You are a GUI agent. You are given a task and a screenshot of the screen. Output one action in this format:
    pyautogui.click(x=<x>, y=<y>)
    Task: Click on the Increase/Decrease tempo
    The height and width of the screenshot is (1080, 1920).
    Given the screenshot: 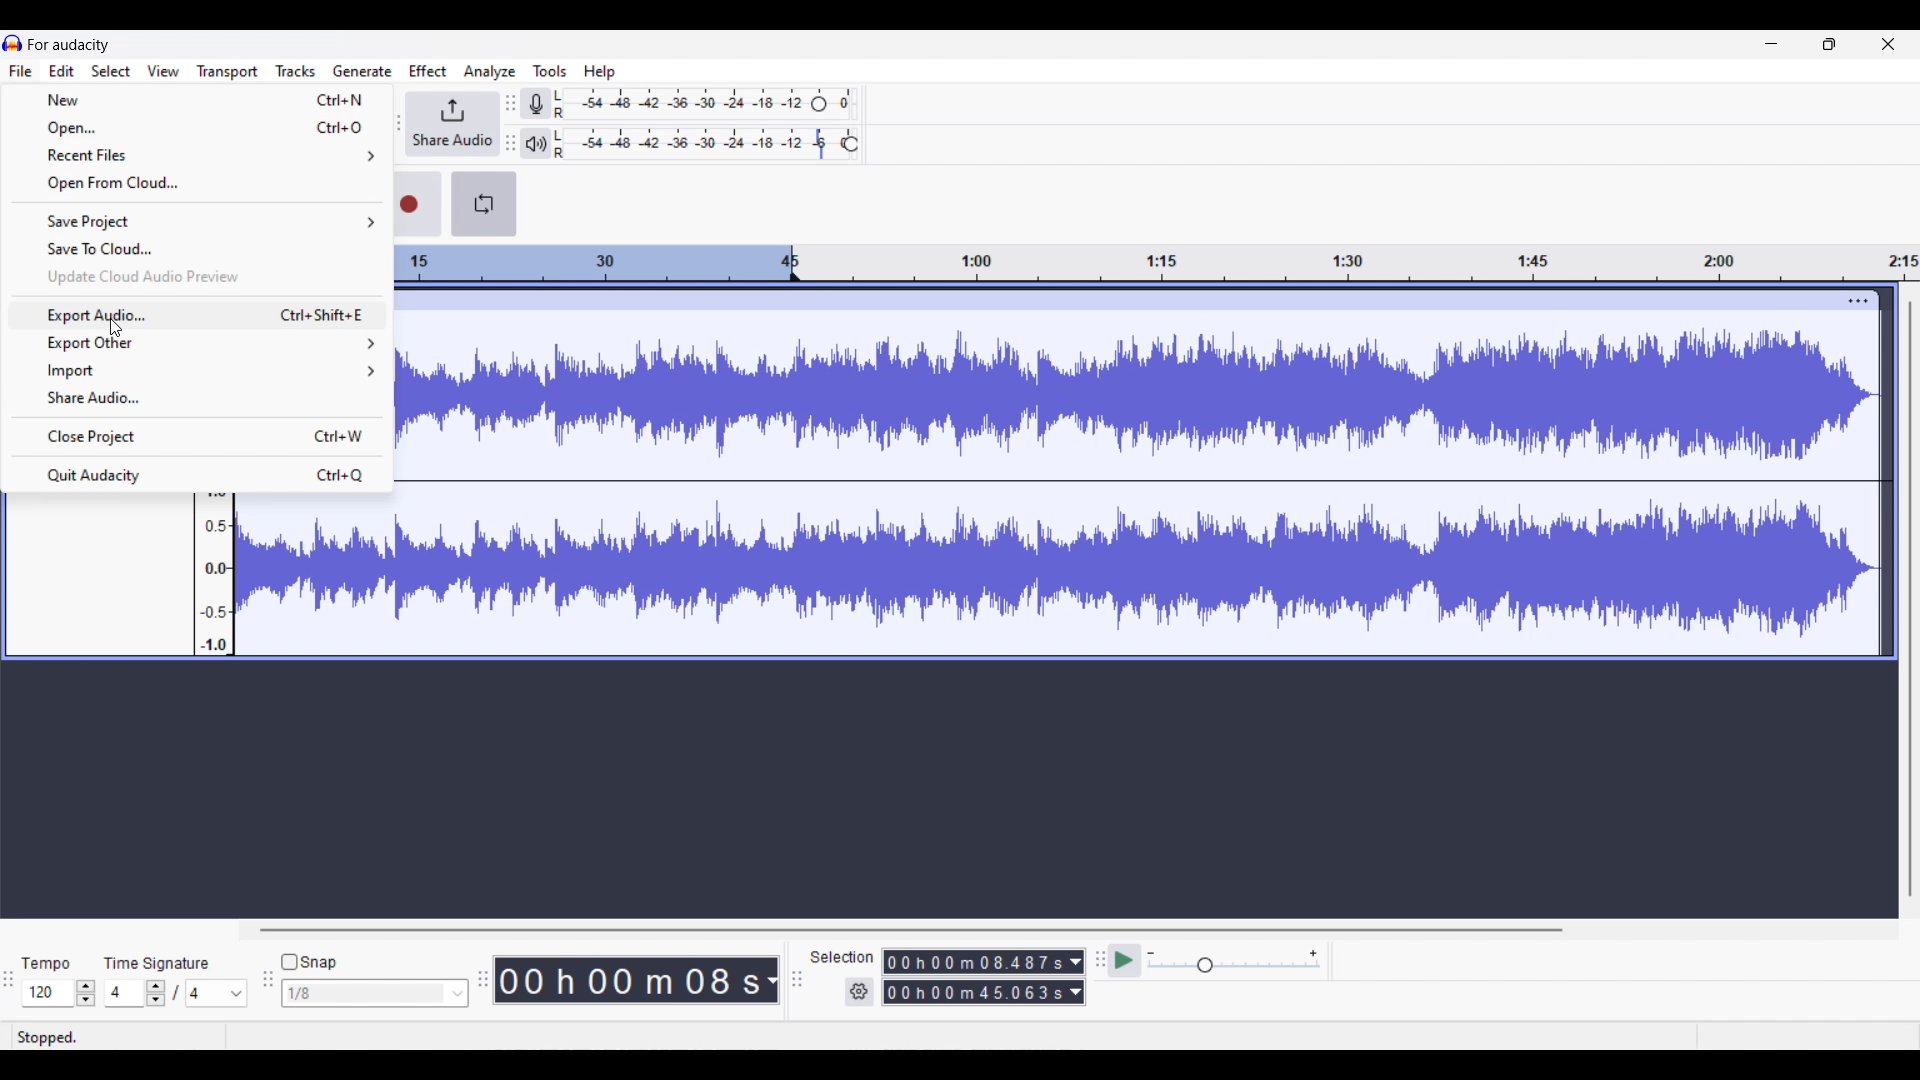 What is the action you would take?
    pyautogui.click(x=86, y=993)
    